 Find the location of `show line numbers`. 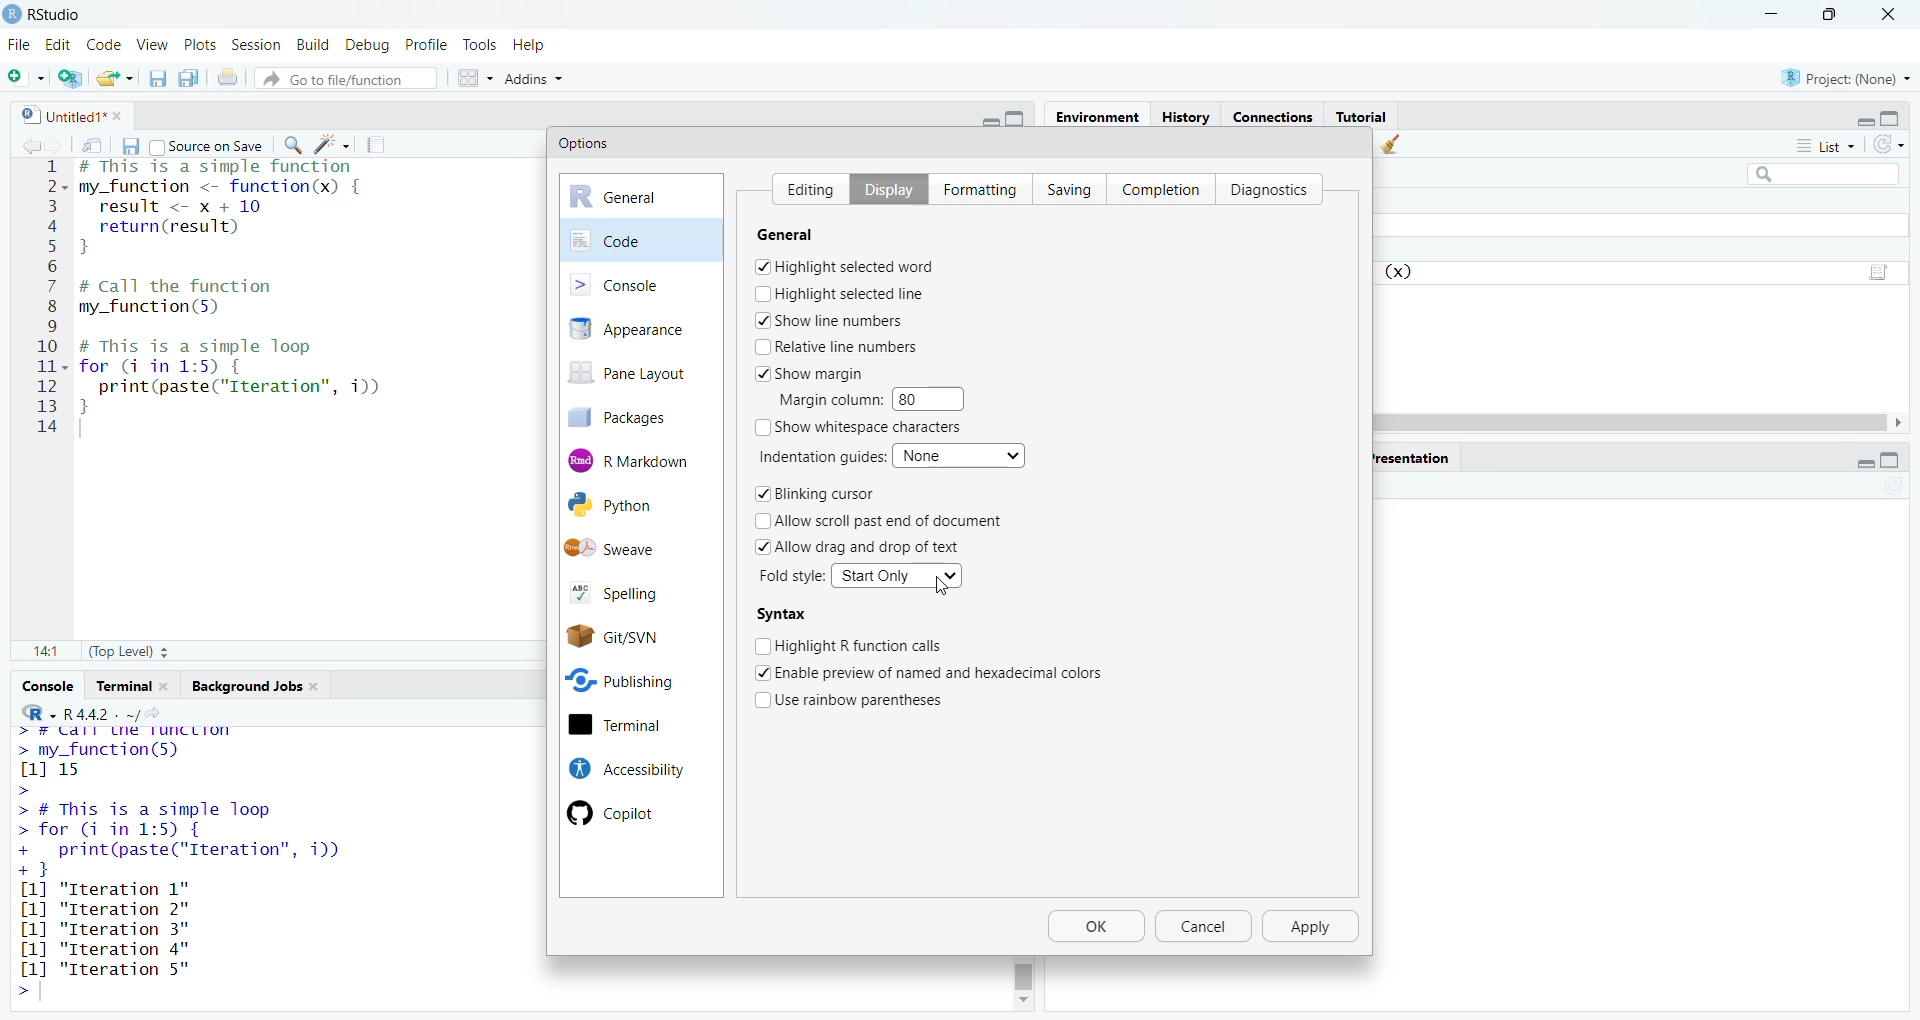

show line numbers is located at coordinates (830, 320).